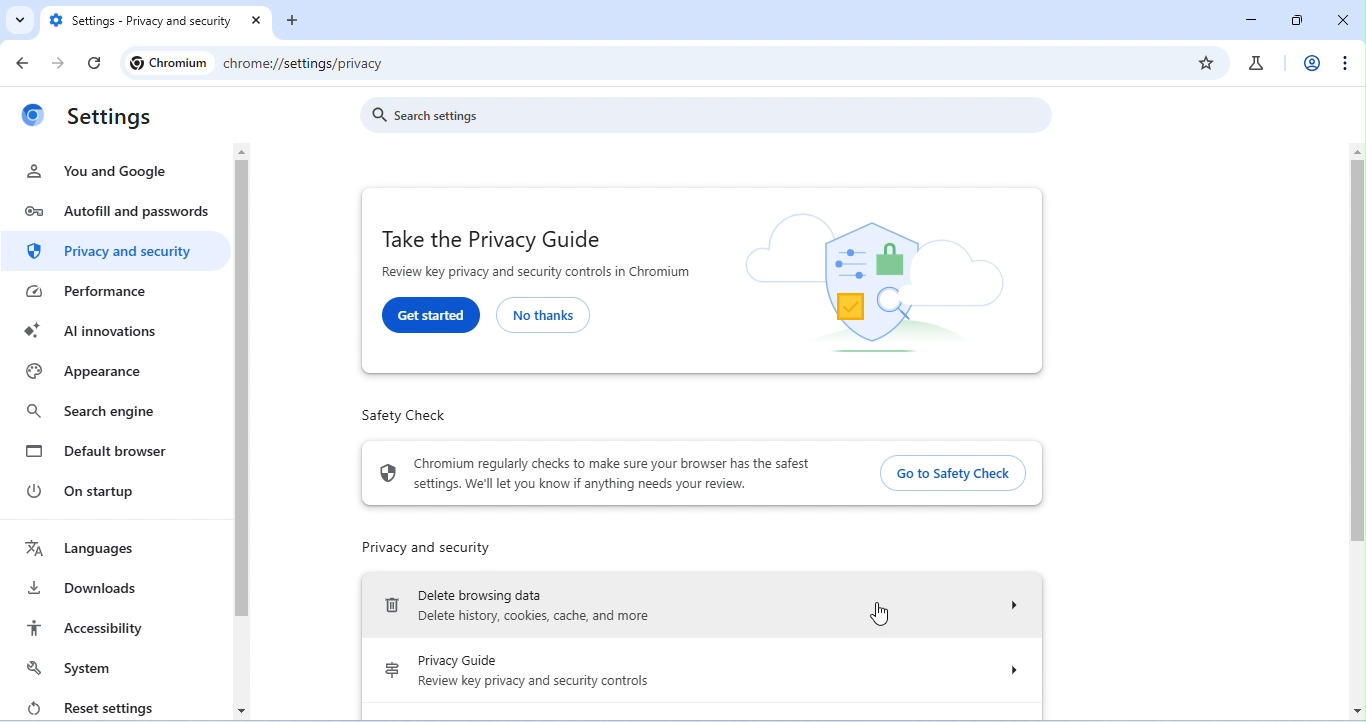 Image resolution: width=1366 pixels, height=722 pixels. I want to click on close, so click(1342, 20).